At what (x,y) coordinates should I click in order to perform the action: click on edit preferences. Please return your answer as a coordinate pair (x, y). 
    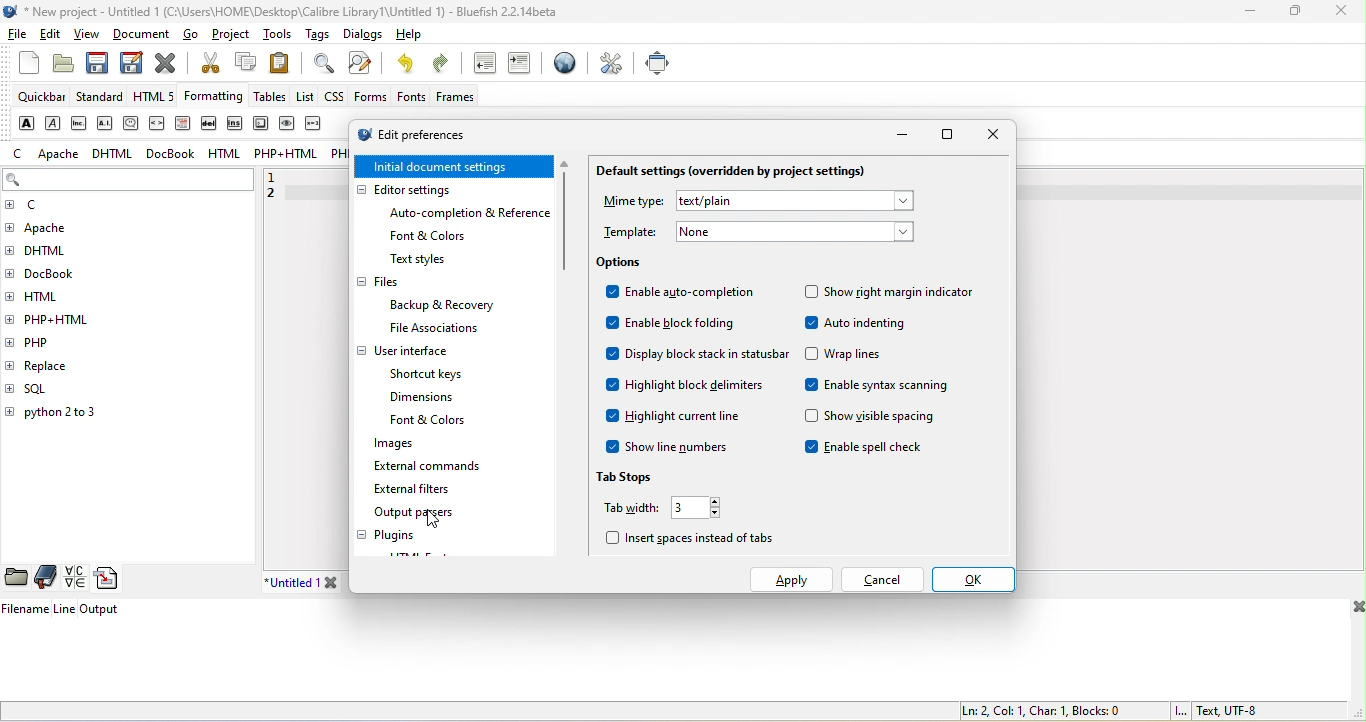
    Looking at the image, I should click on (431, 135).